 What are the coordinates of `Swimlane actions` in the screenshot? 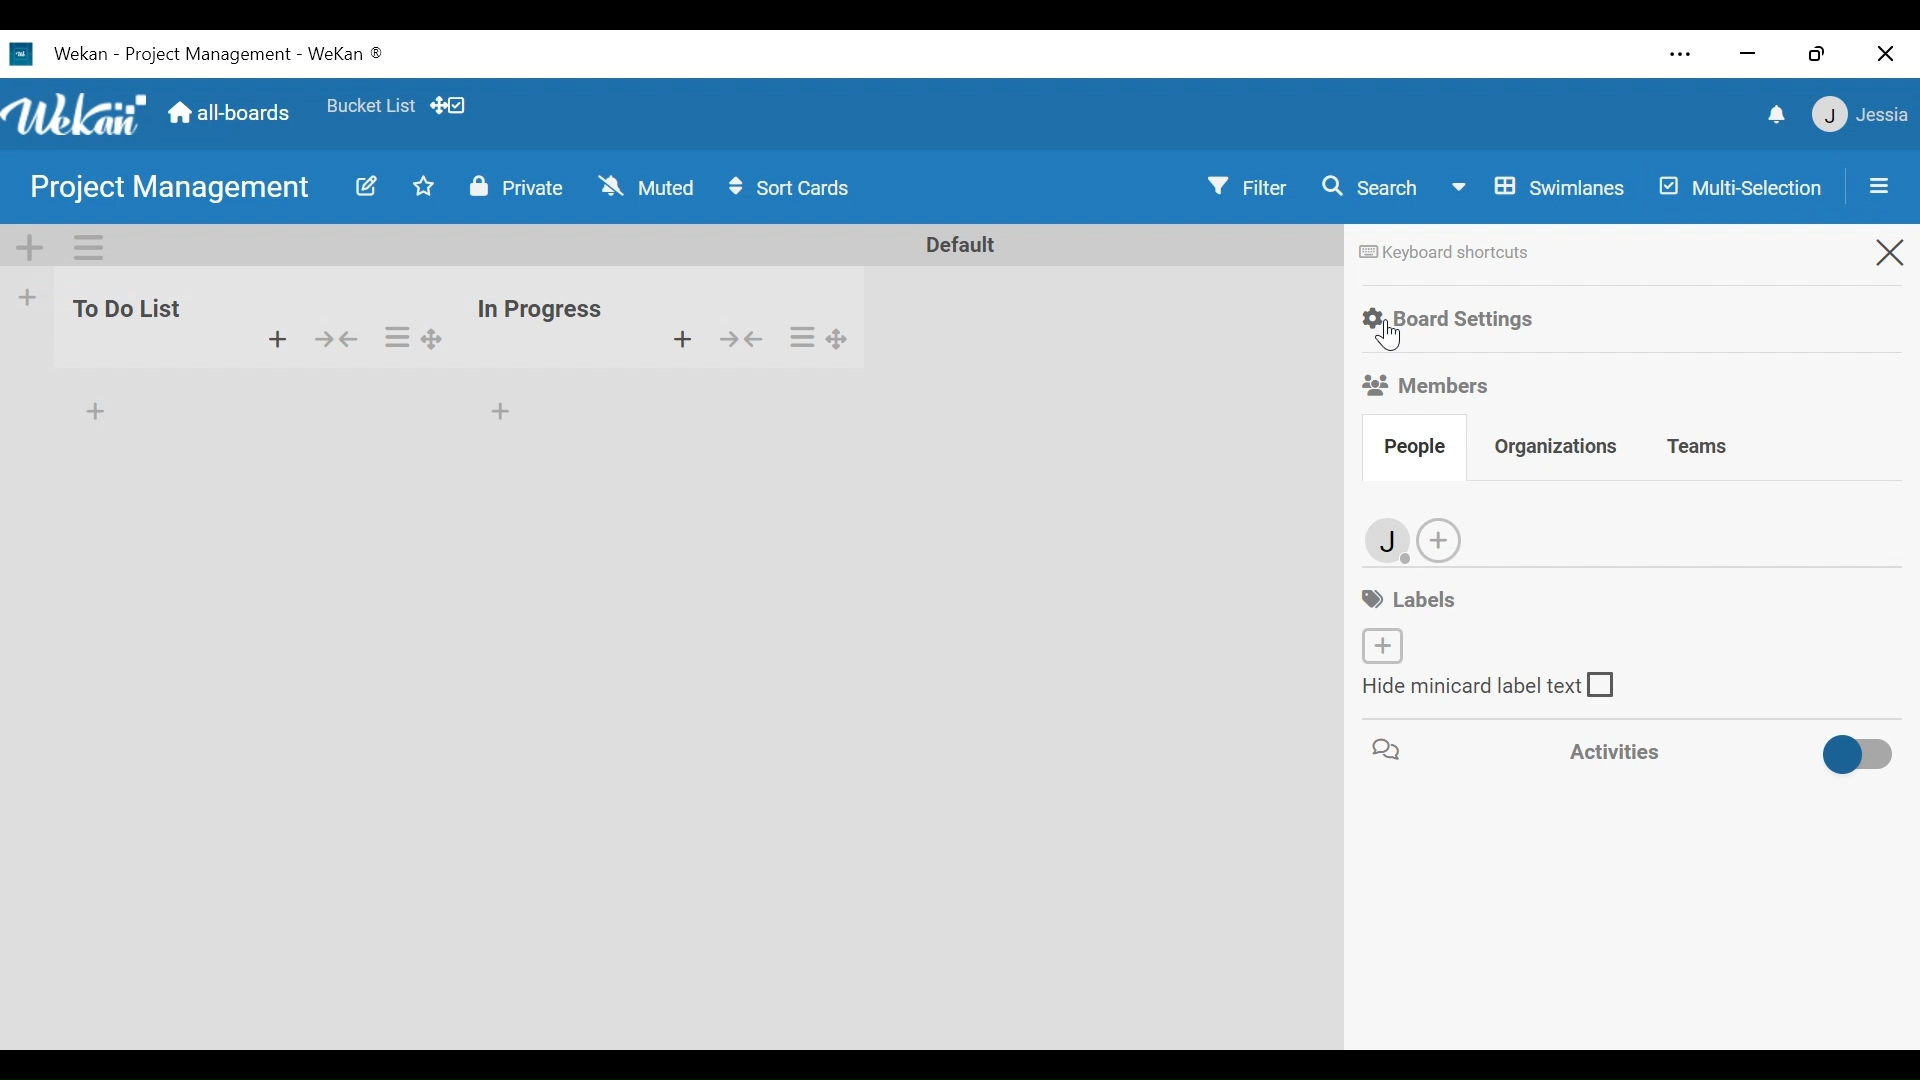 It's located at (89, 248).